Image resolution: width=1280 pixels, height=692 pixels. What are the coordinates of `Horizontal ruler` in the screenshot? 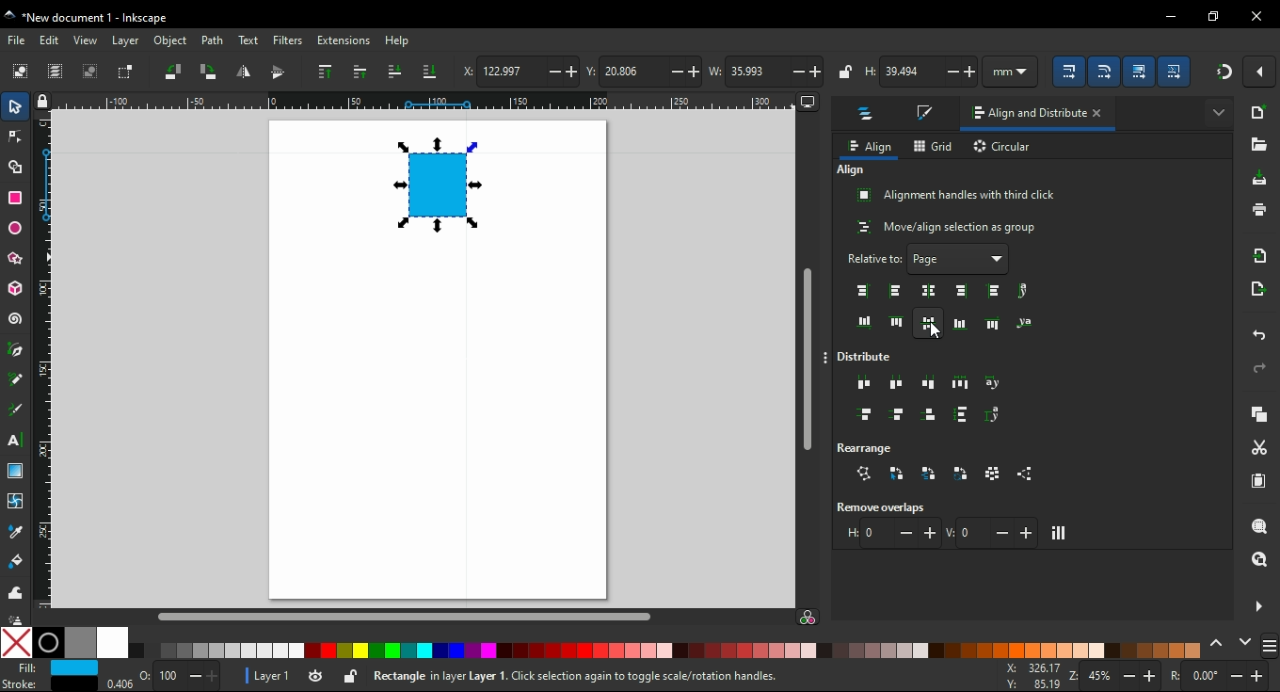 It's located at (416, 102).